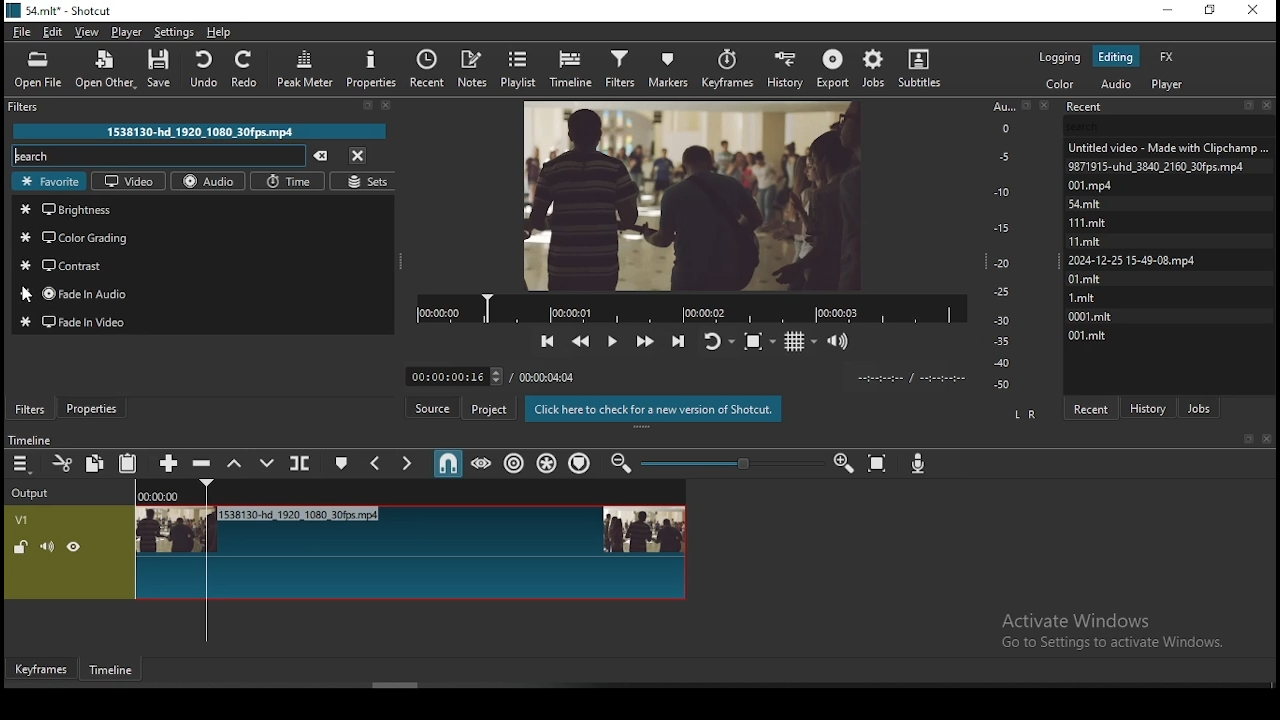 The height and width of the screenshot is (720, 1280). Describe the element at coordinates (479, 463) in the screenshot. I see `scrub while dragging` at that location.